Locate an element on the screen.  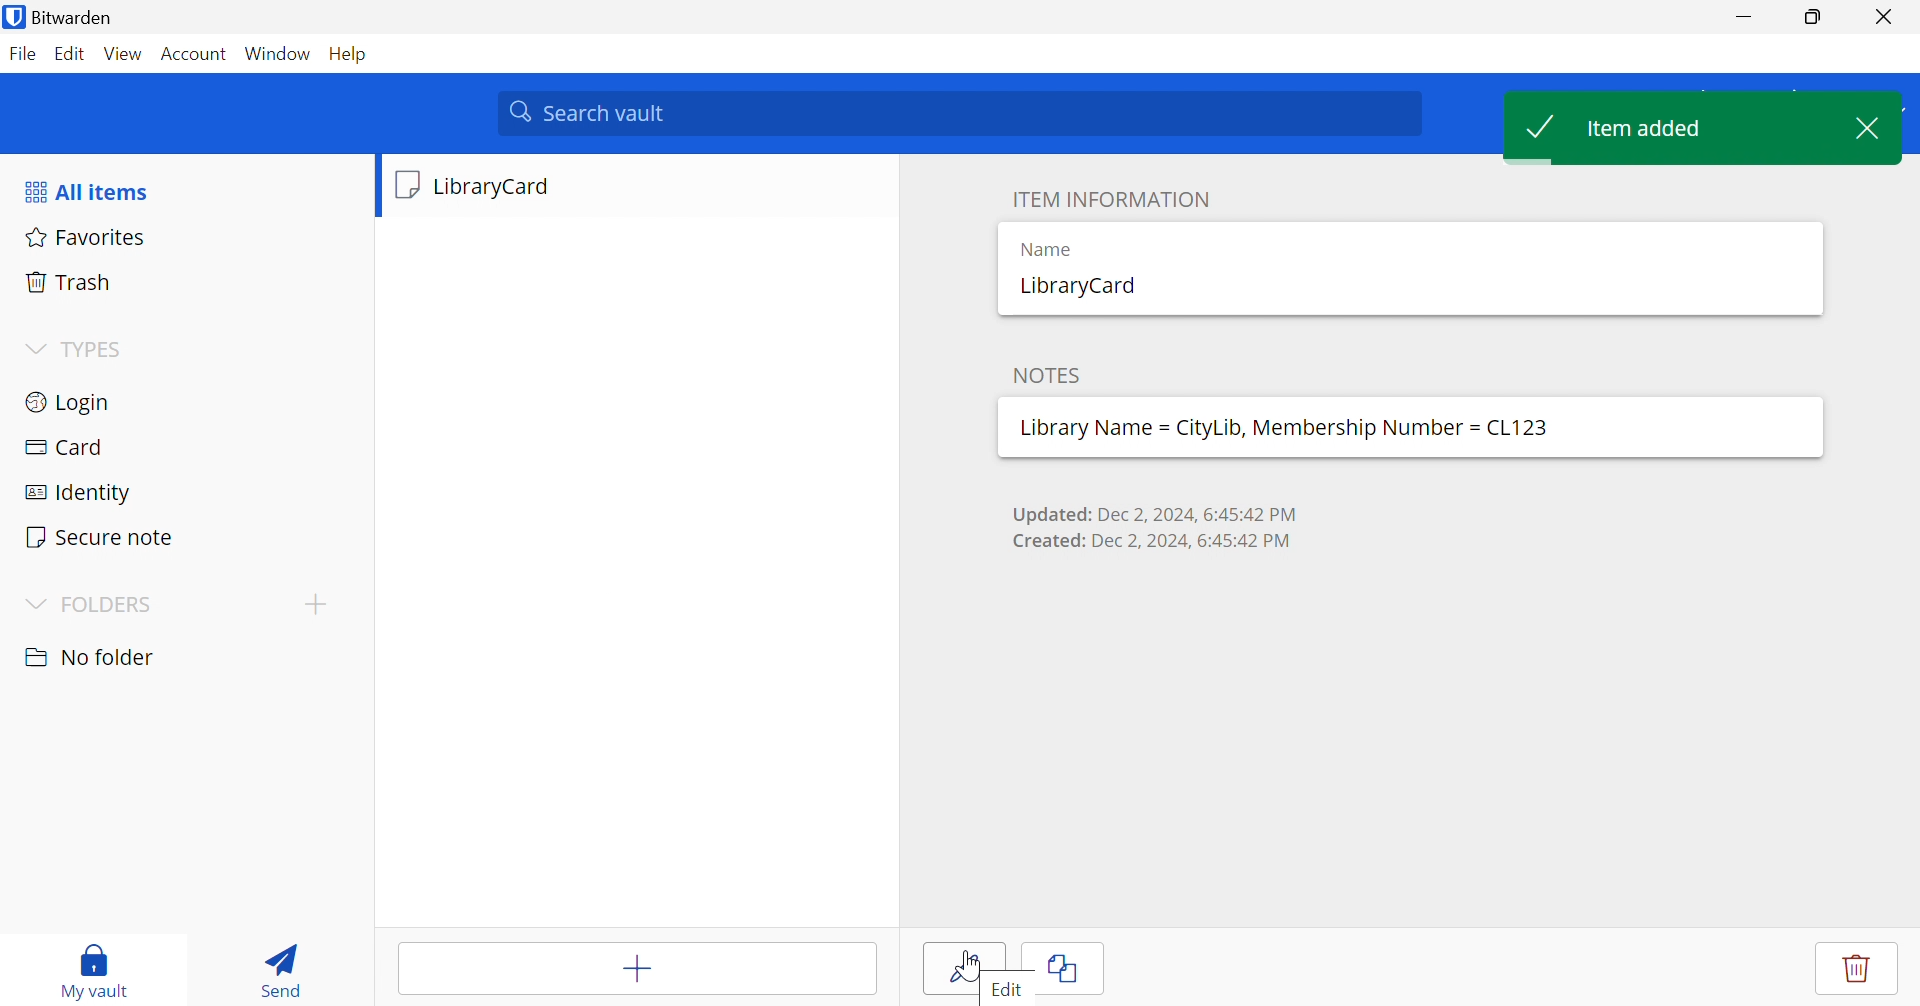
Close is located at coordinates (1879, 126).